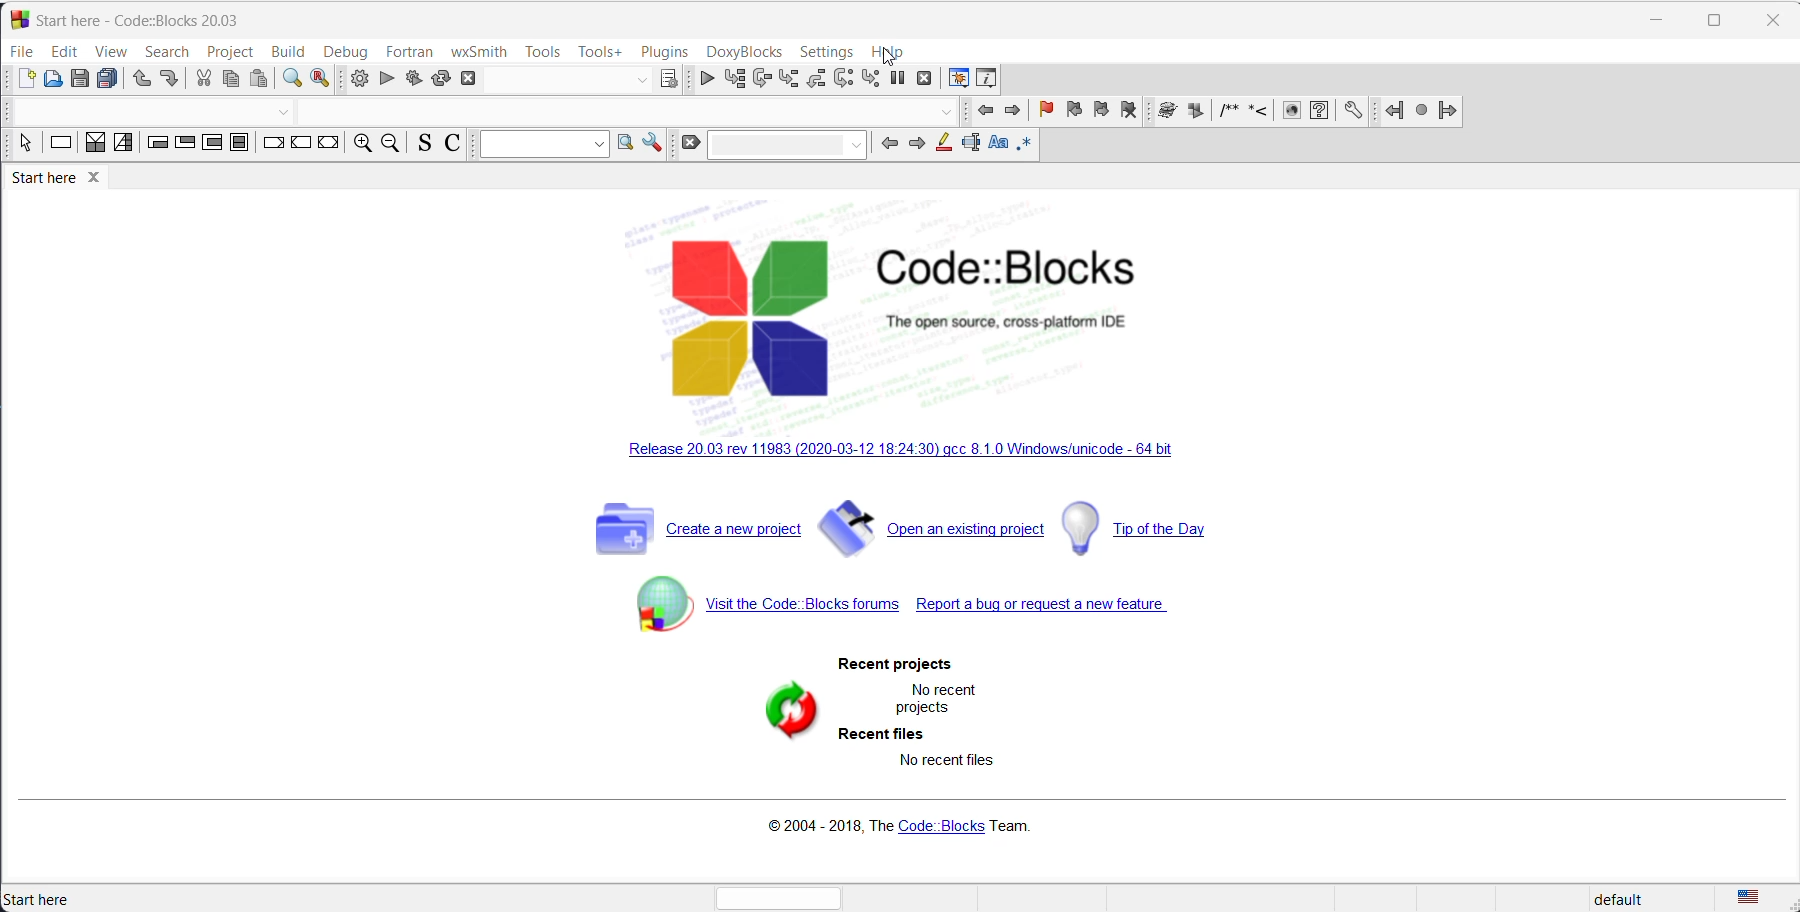  Describe the element at coordinates (65, 52) in the screenshot. I see `edit` at that location.